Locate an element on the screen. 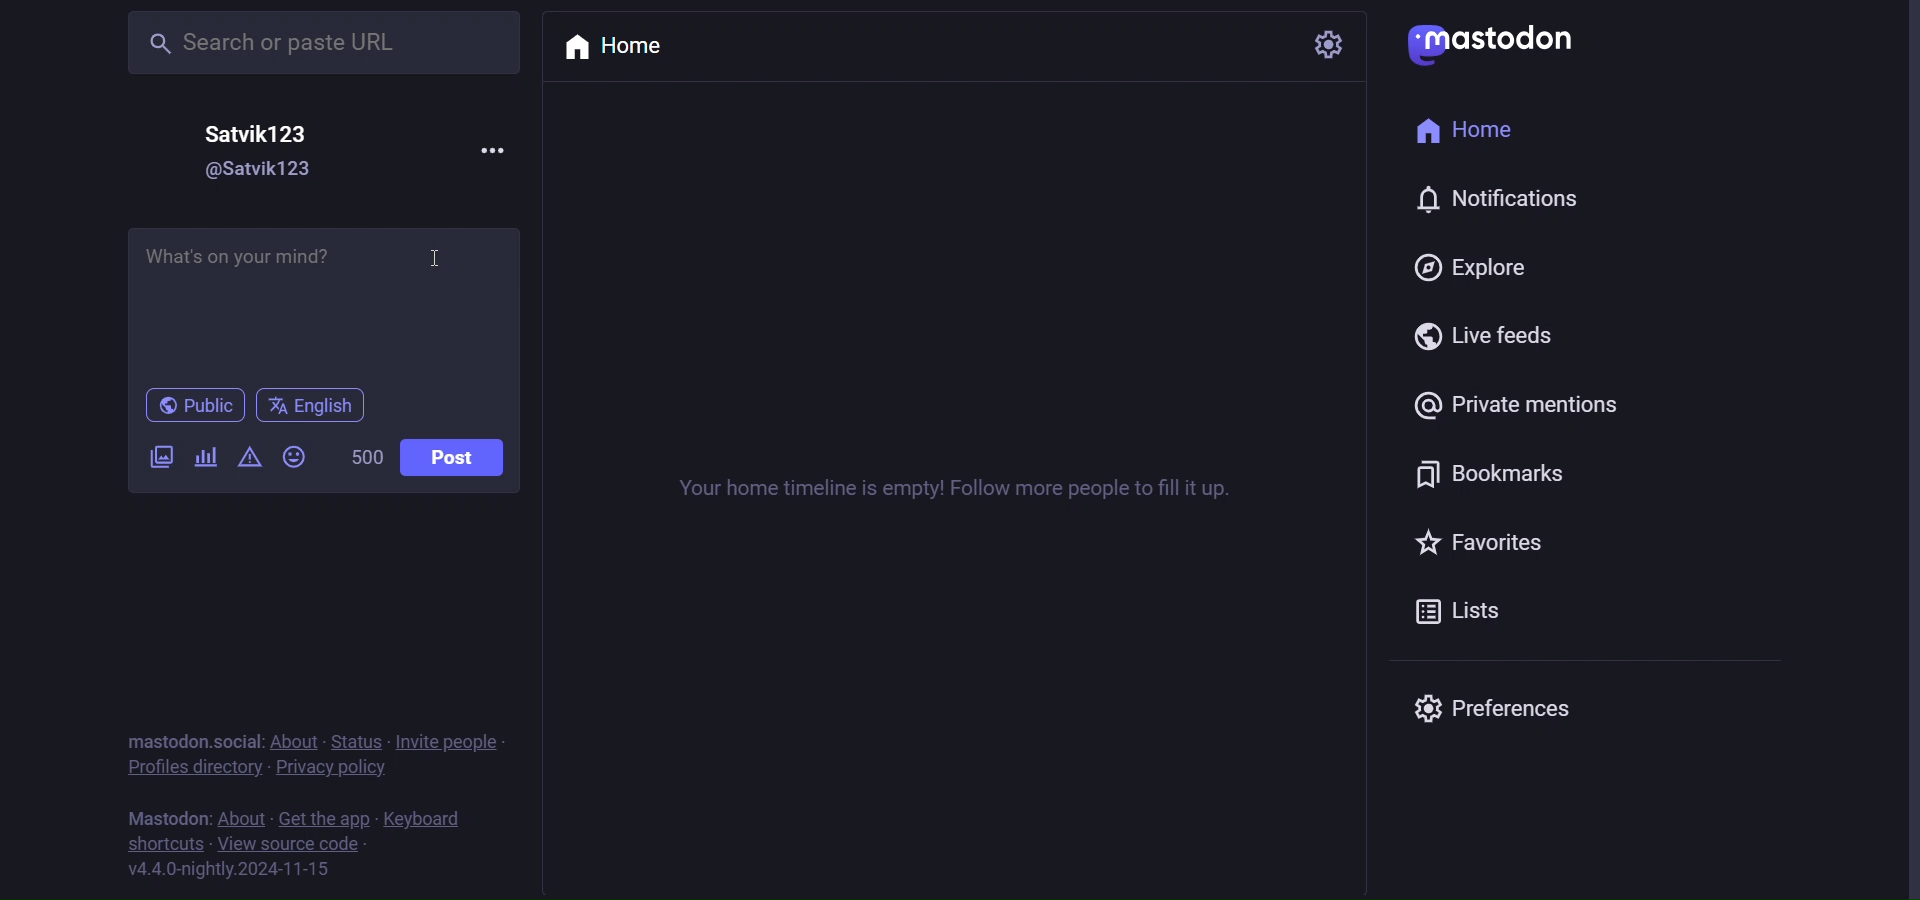  explore is located at coordinates (1472, 267).